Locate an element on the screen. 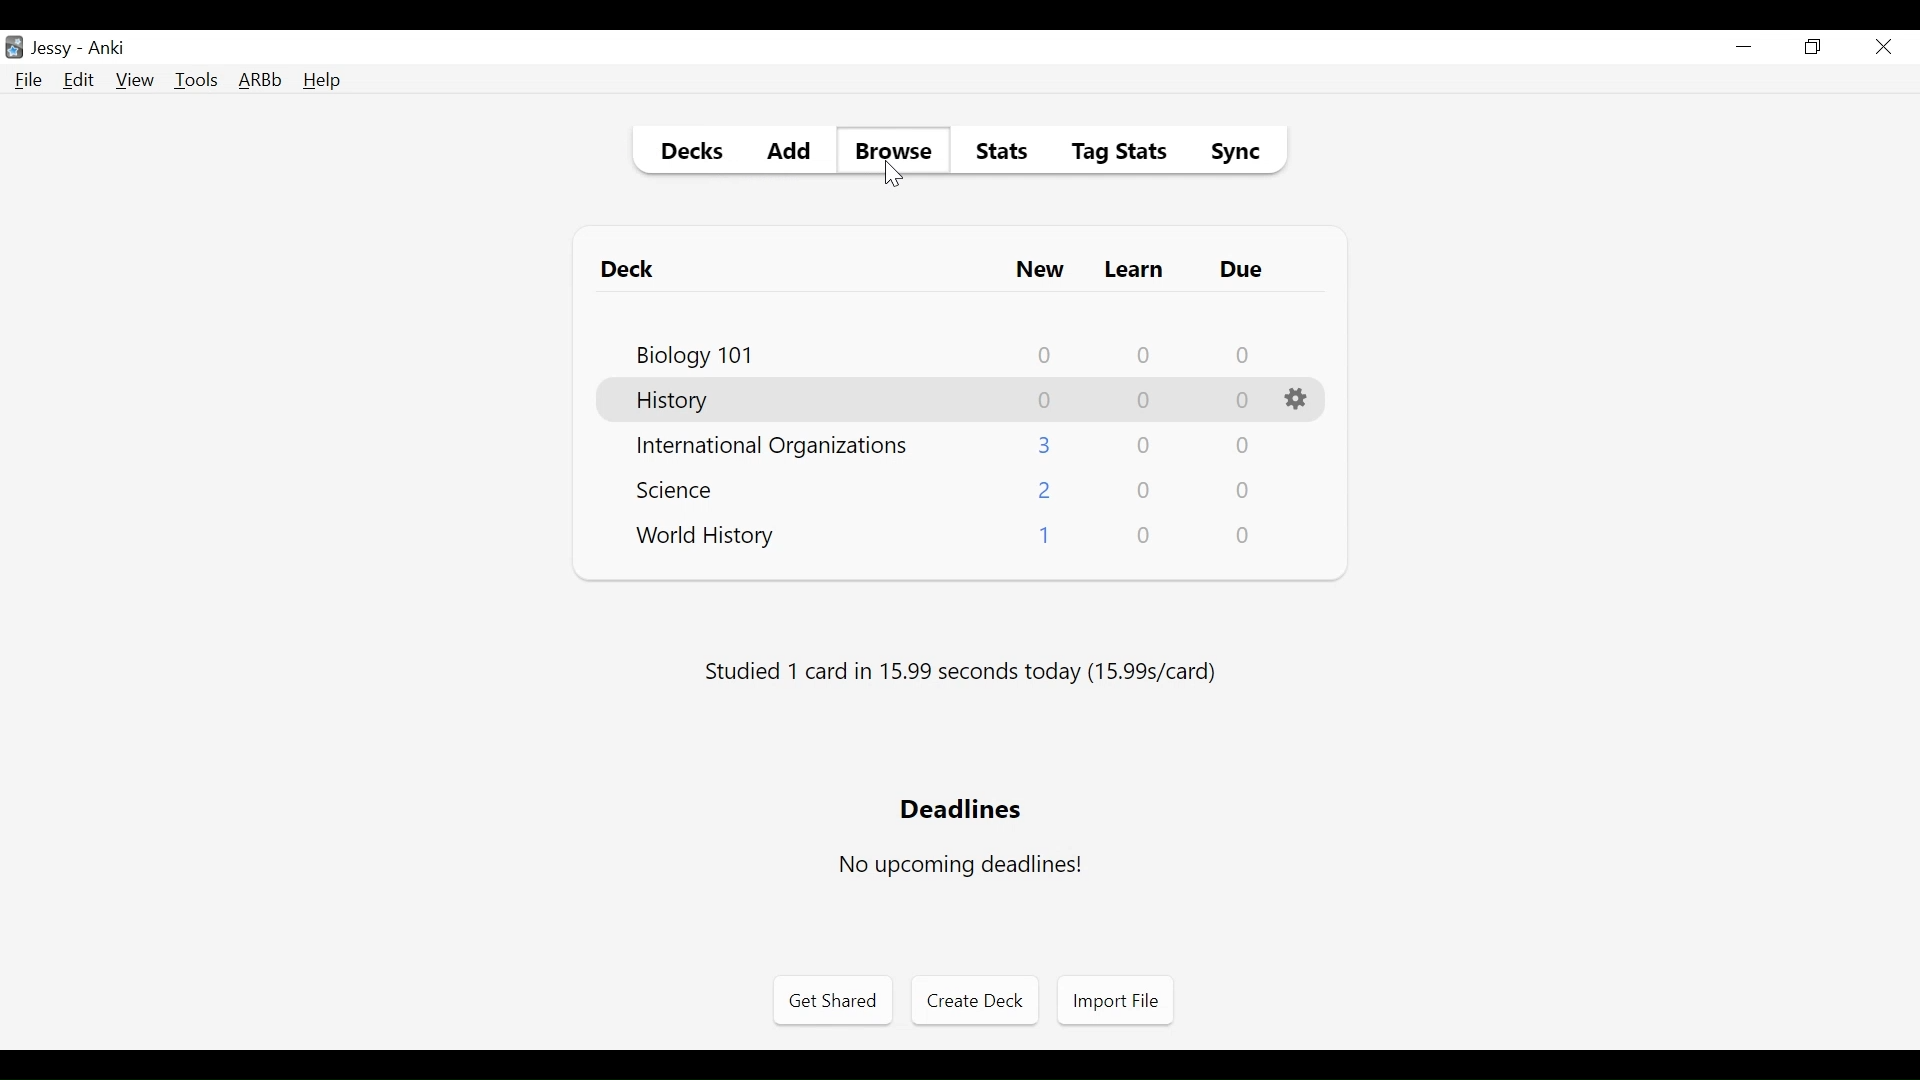 The height and width of the screenshot is (1080, 1920). Learn Card Count is located at coordinates (1145, 444).